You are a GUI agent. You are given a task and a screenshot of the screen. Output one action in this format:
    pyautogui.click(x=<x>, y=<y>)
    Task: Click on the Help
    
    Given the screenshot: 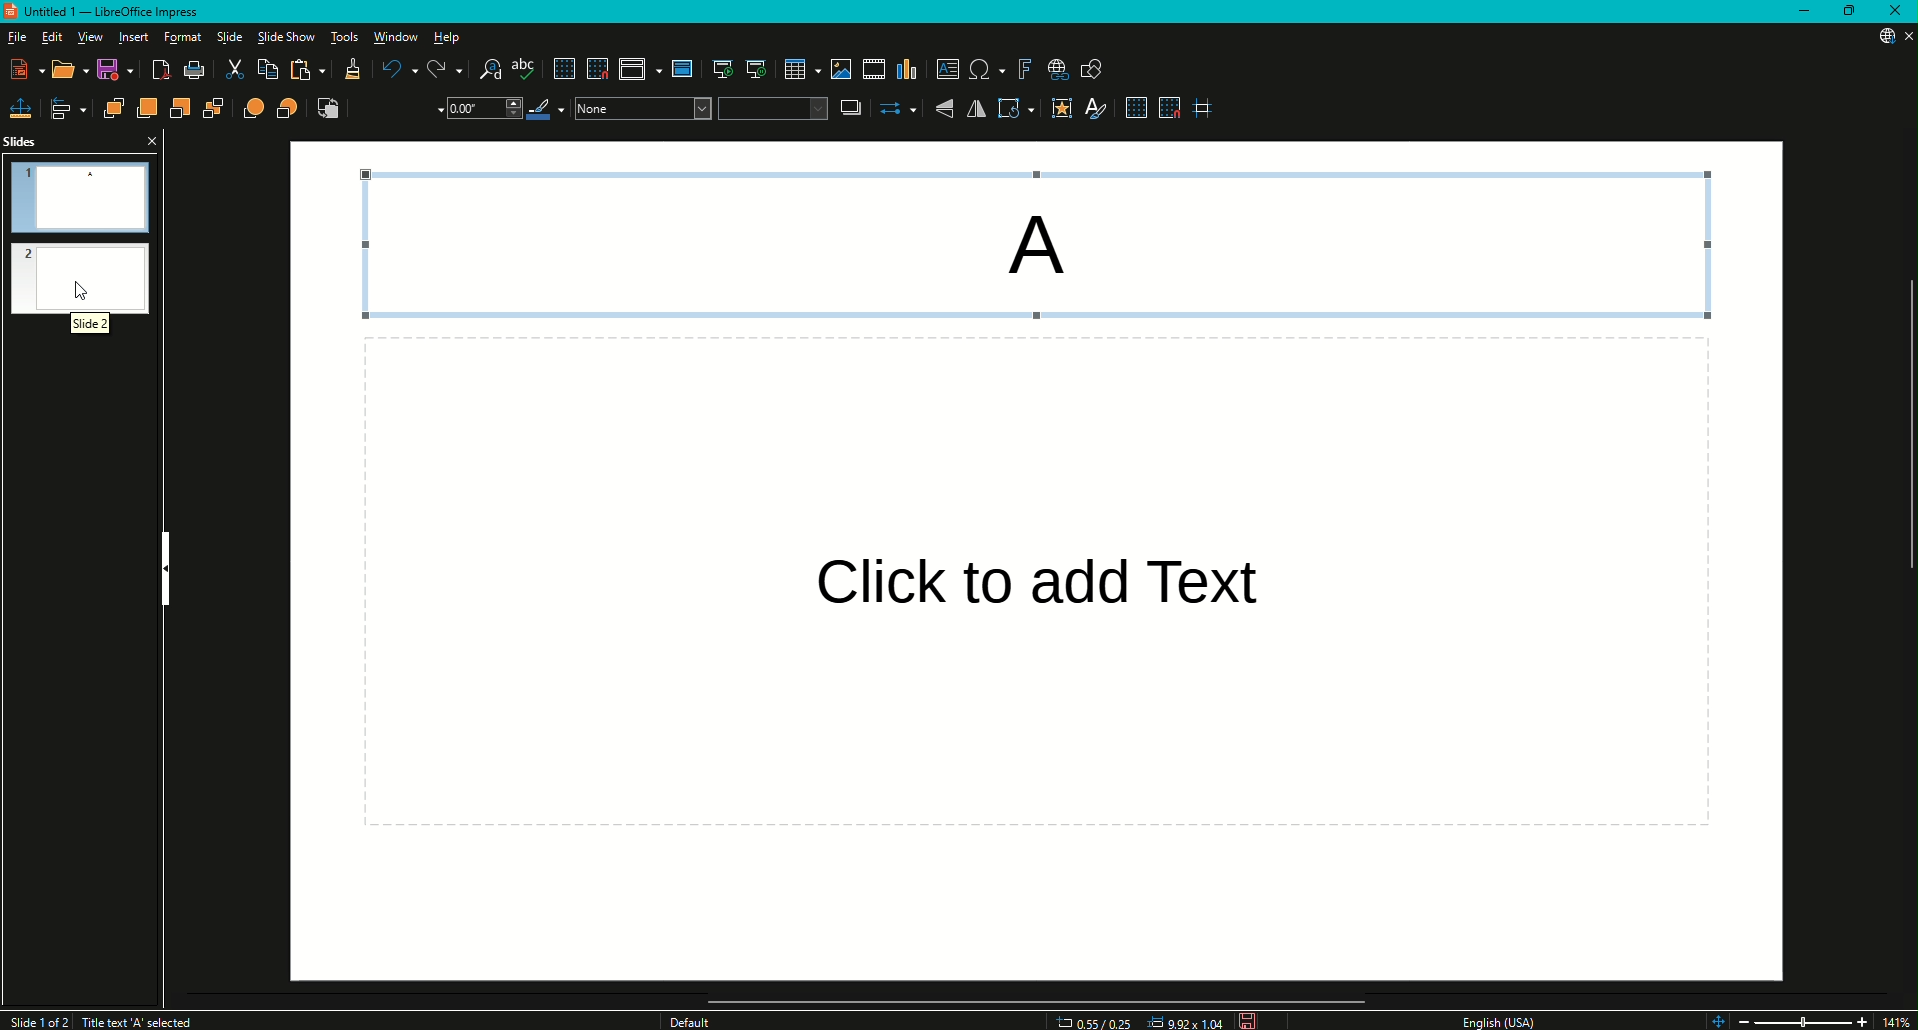 What is the action you would take?
    pyautogui.click(x=451, y=36)
    